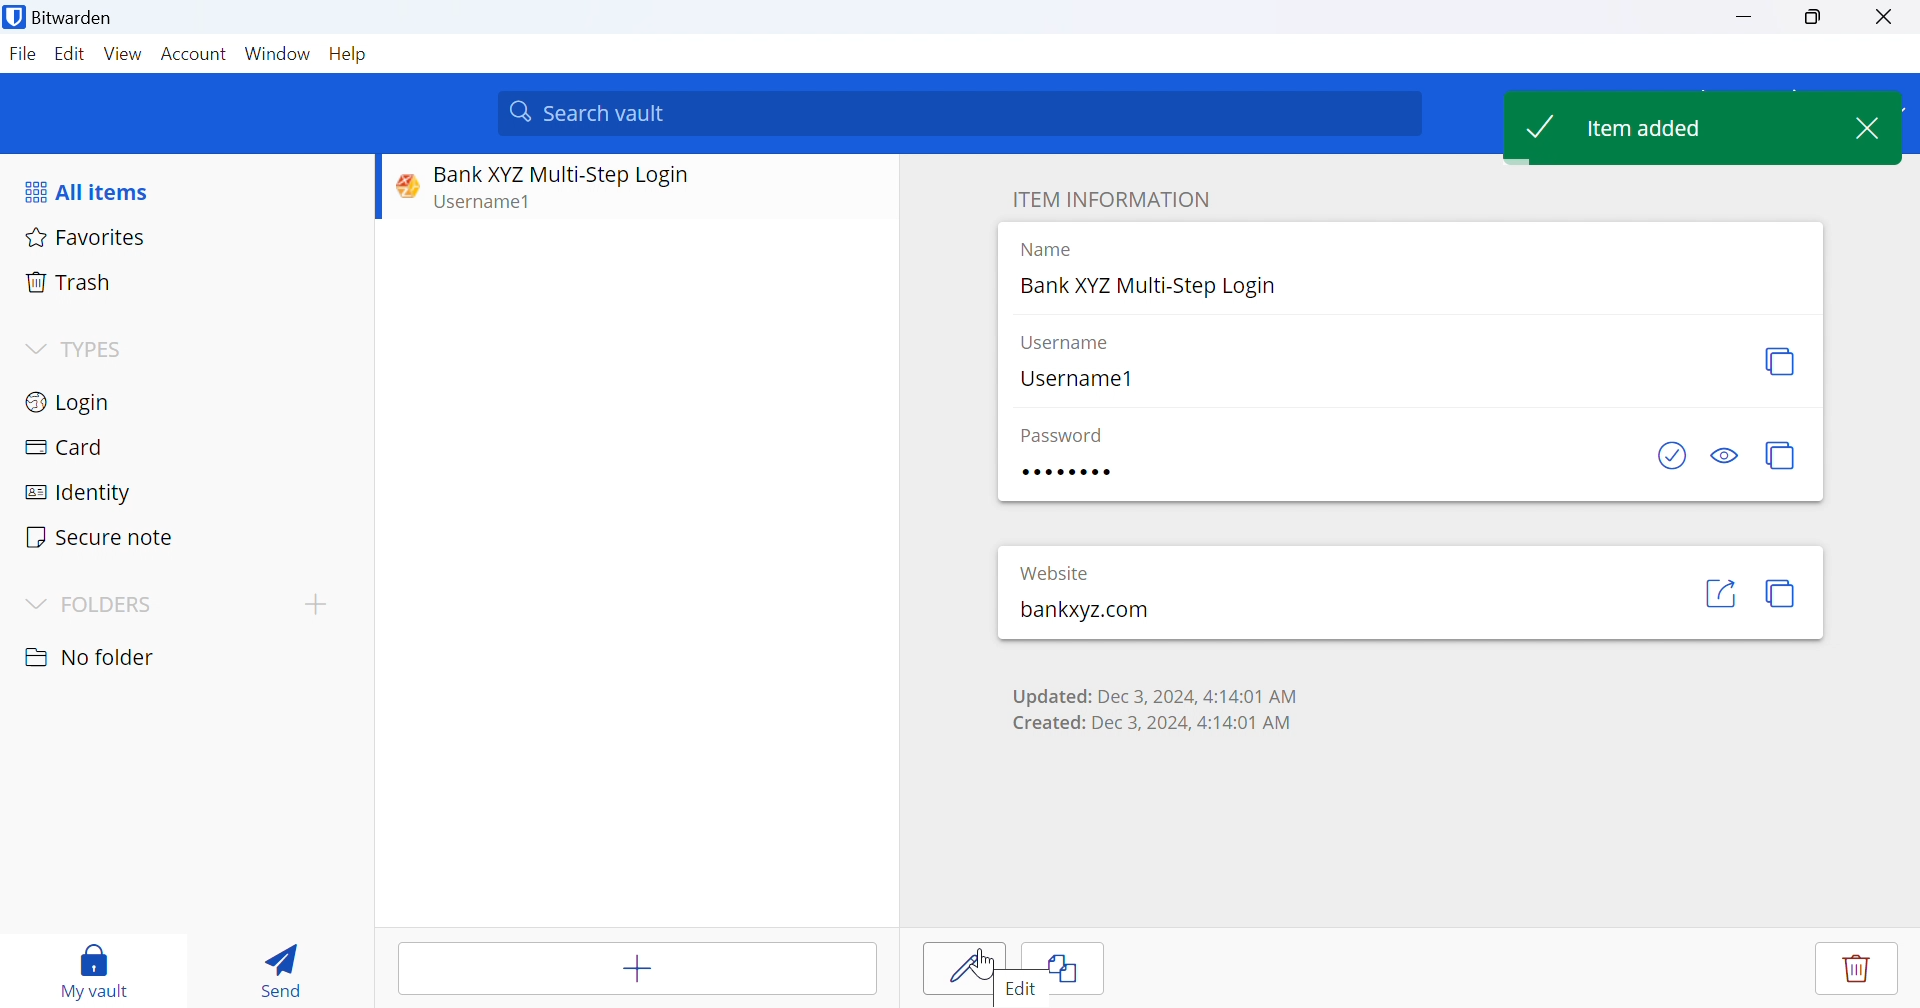  I want to click on Copy URI, so click(1781, 595).